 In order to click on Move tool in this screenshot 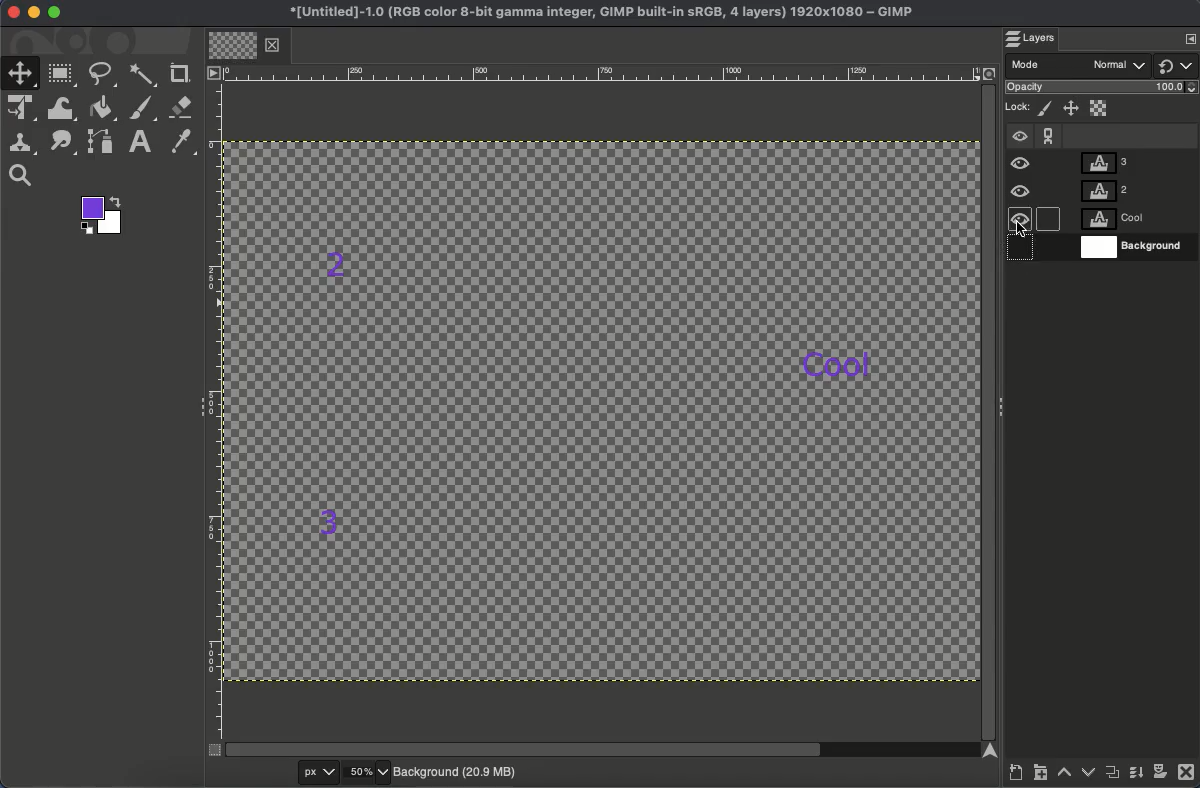, I will do `click(21, 72)`.